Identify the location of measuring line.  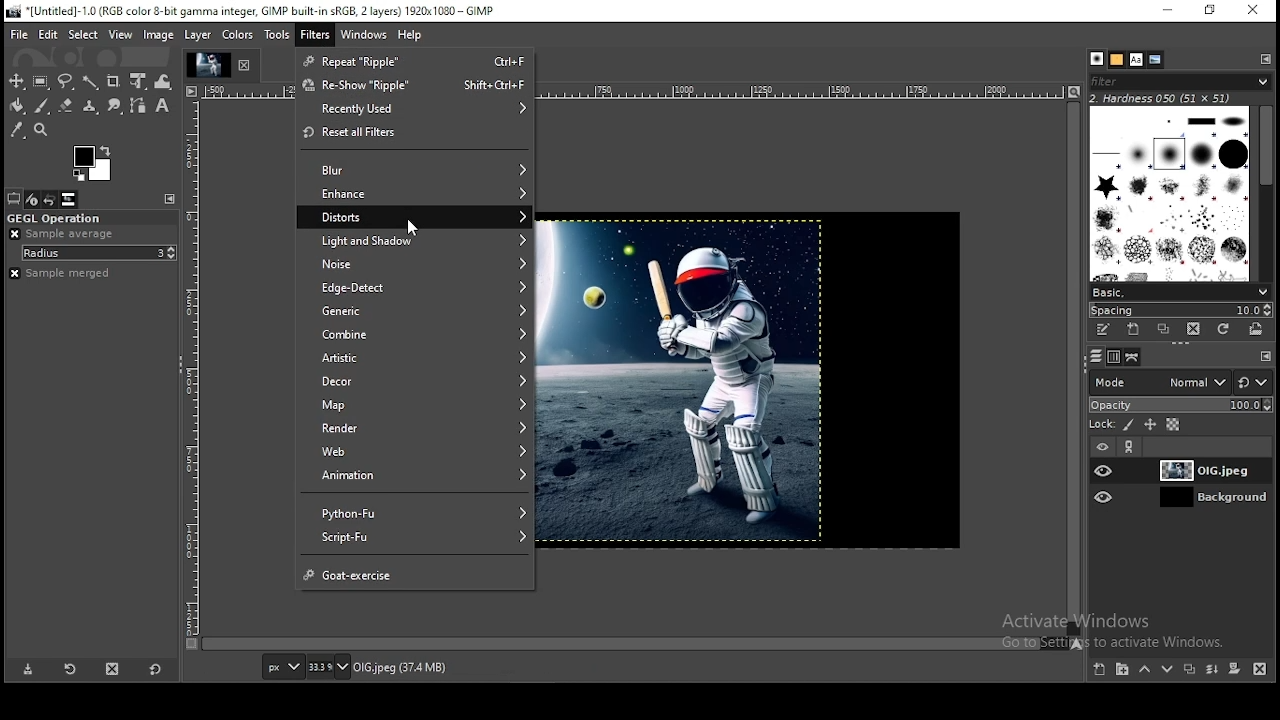
(197, 378).